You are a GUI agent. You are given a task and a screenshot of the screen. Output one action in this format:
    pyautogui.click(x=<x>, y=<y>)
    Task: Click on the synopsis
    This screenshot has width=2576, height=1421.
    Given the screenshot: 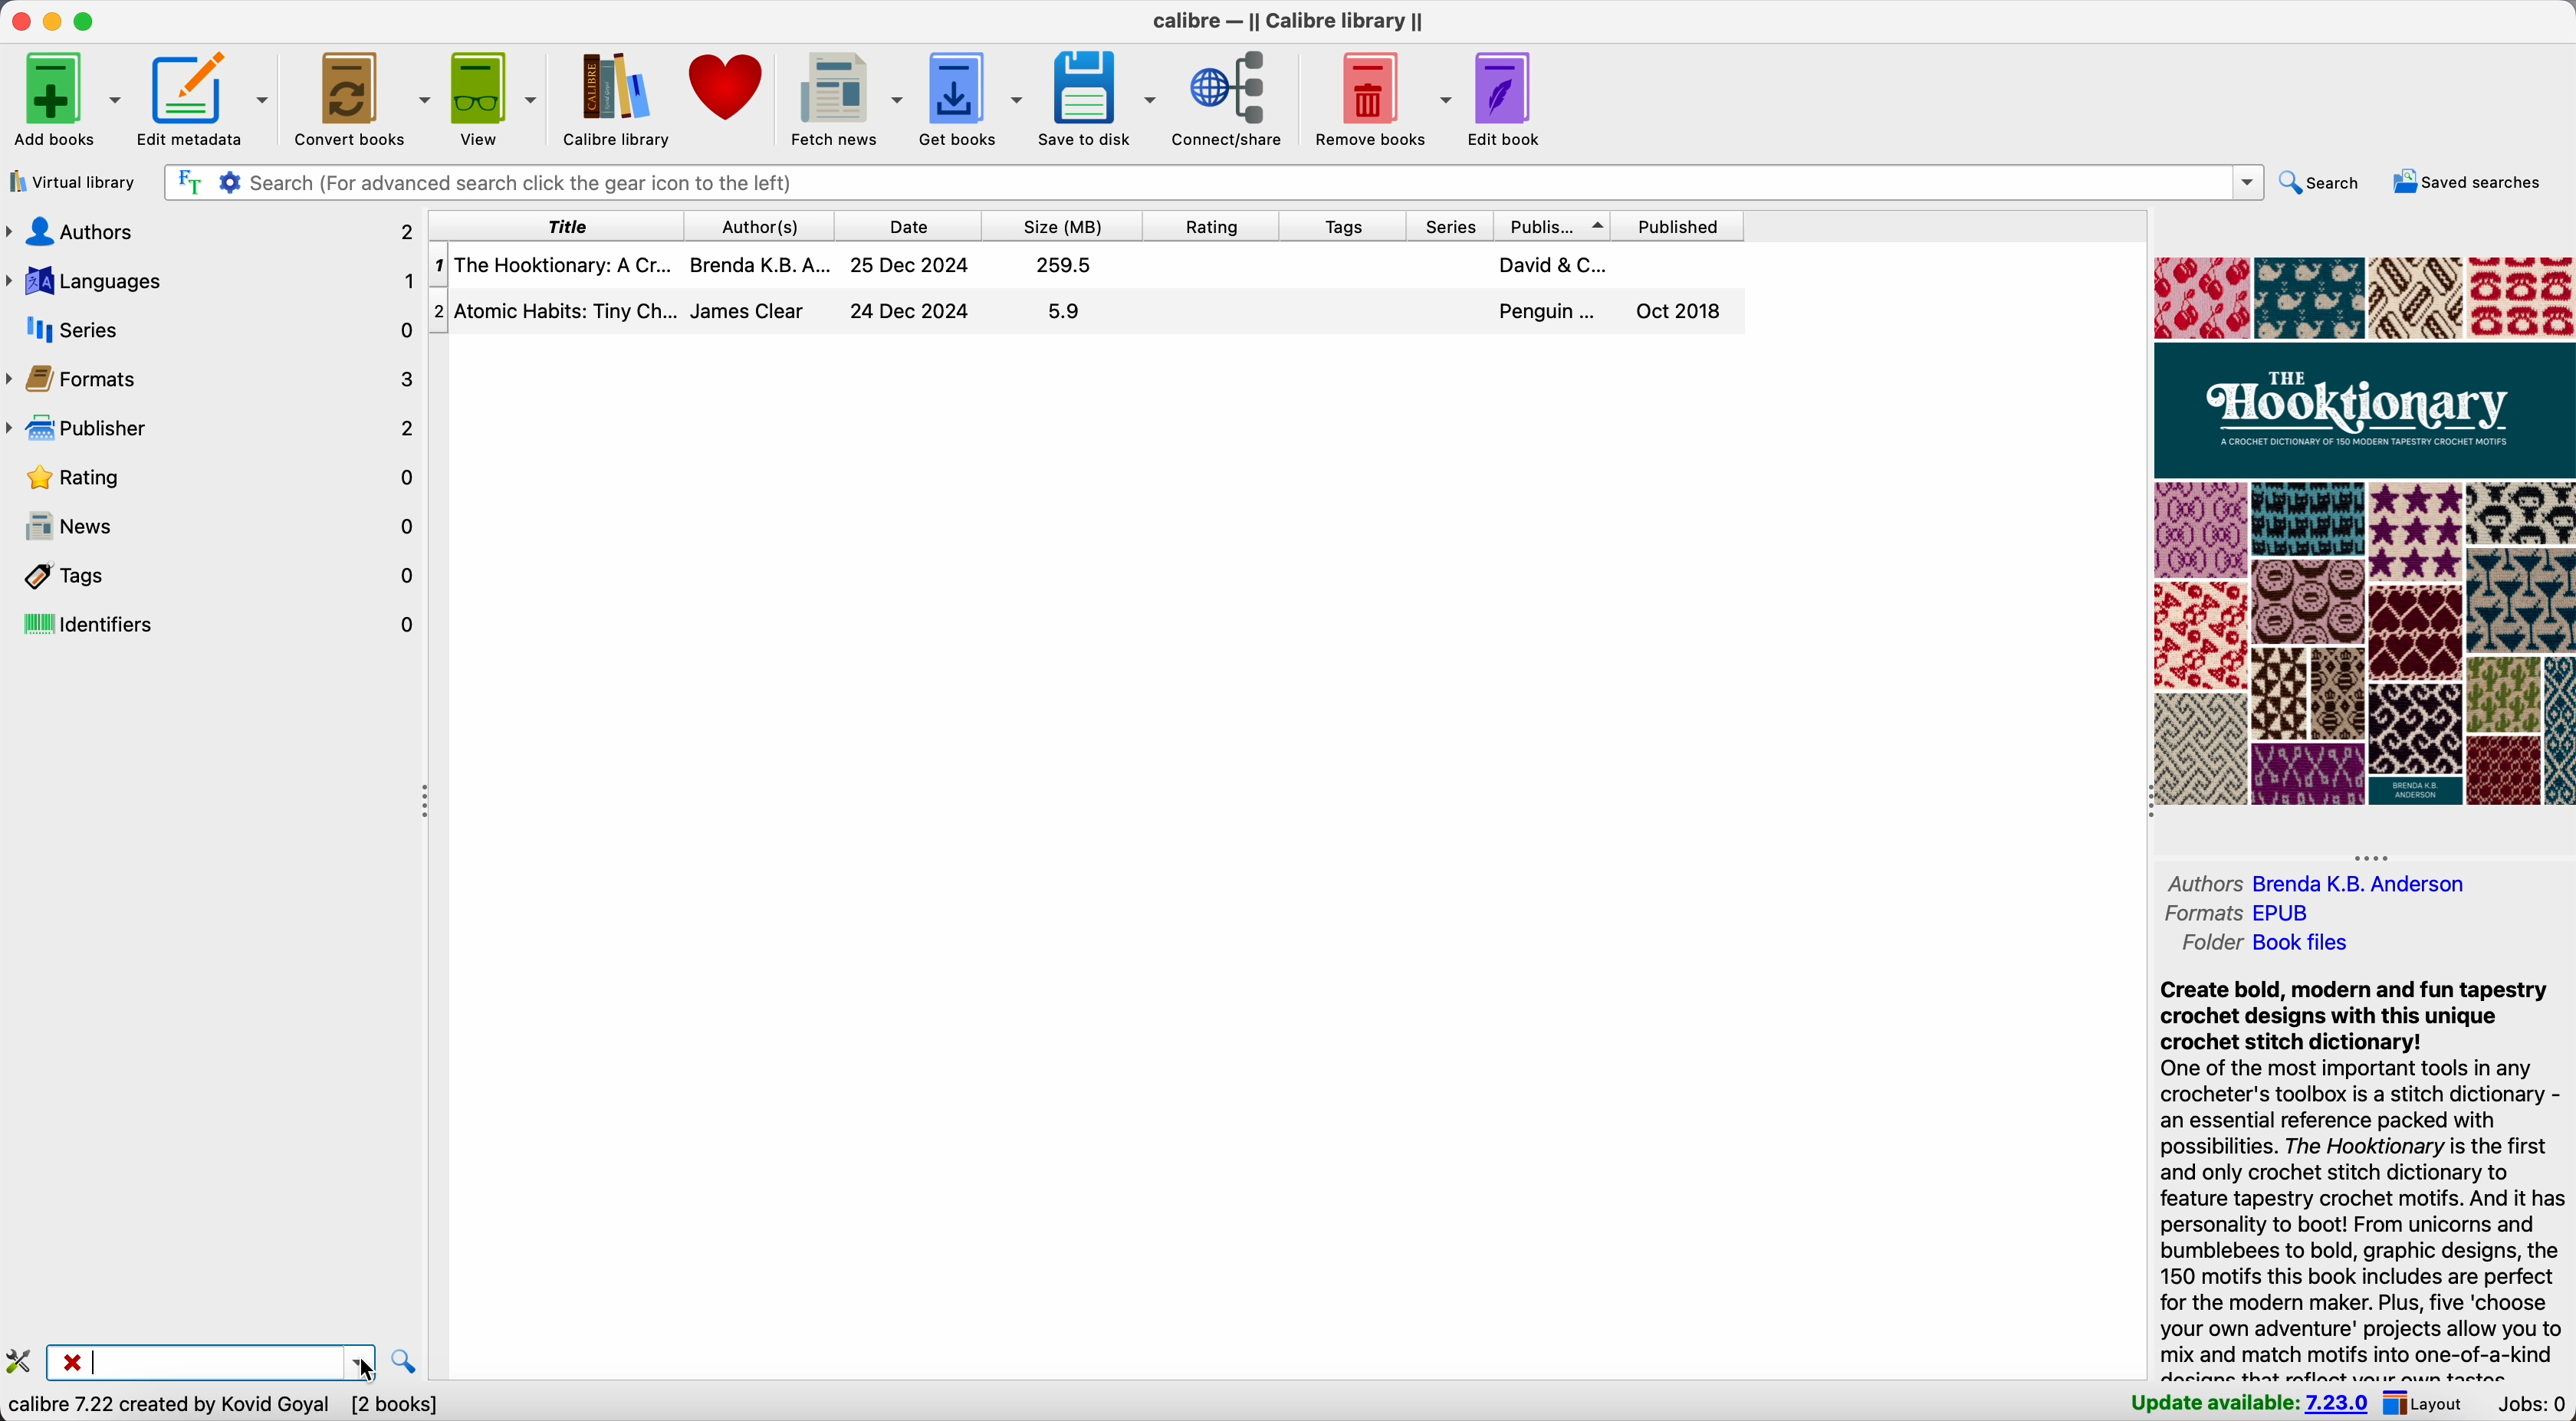 What is the action you would take?
    pyautogui.click(x=2365, y=1177)
    